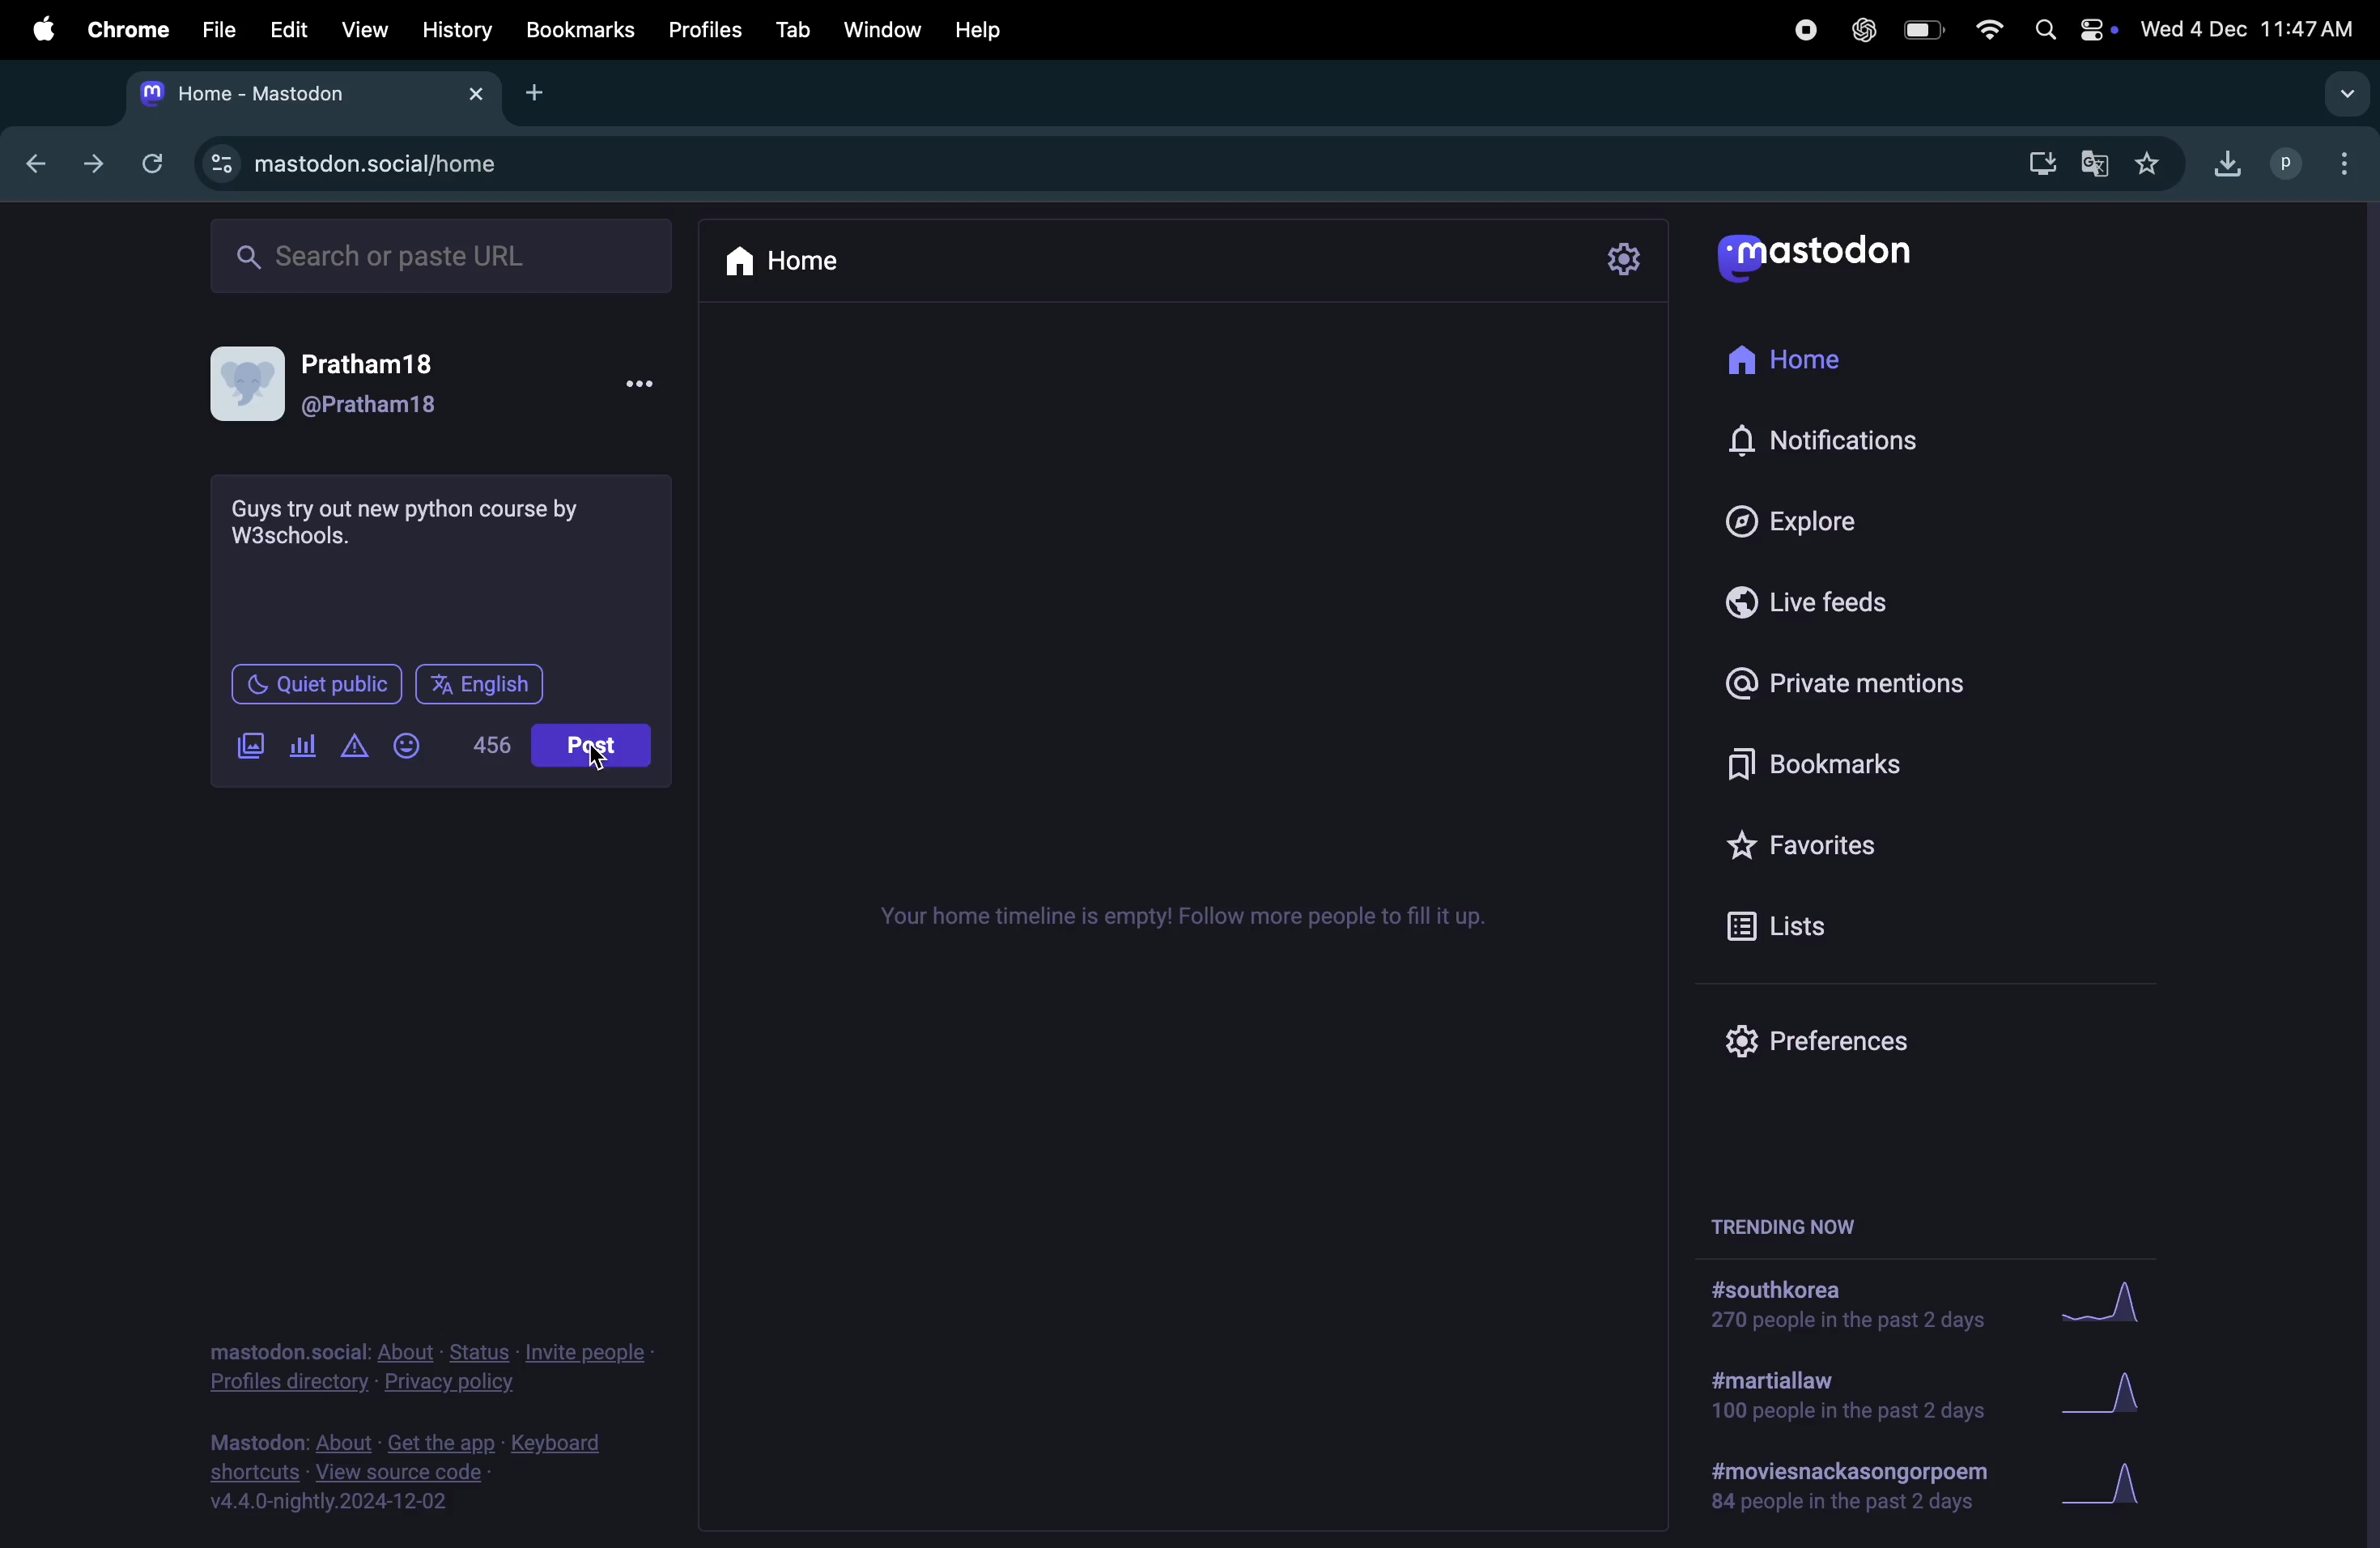 This screenshot has width=2380, height=1548. I want to click on #martiallaw, so click(1844, 1400).